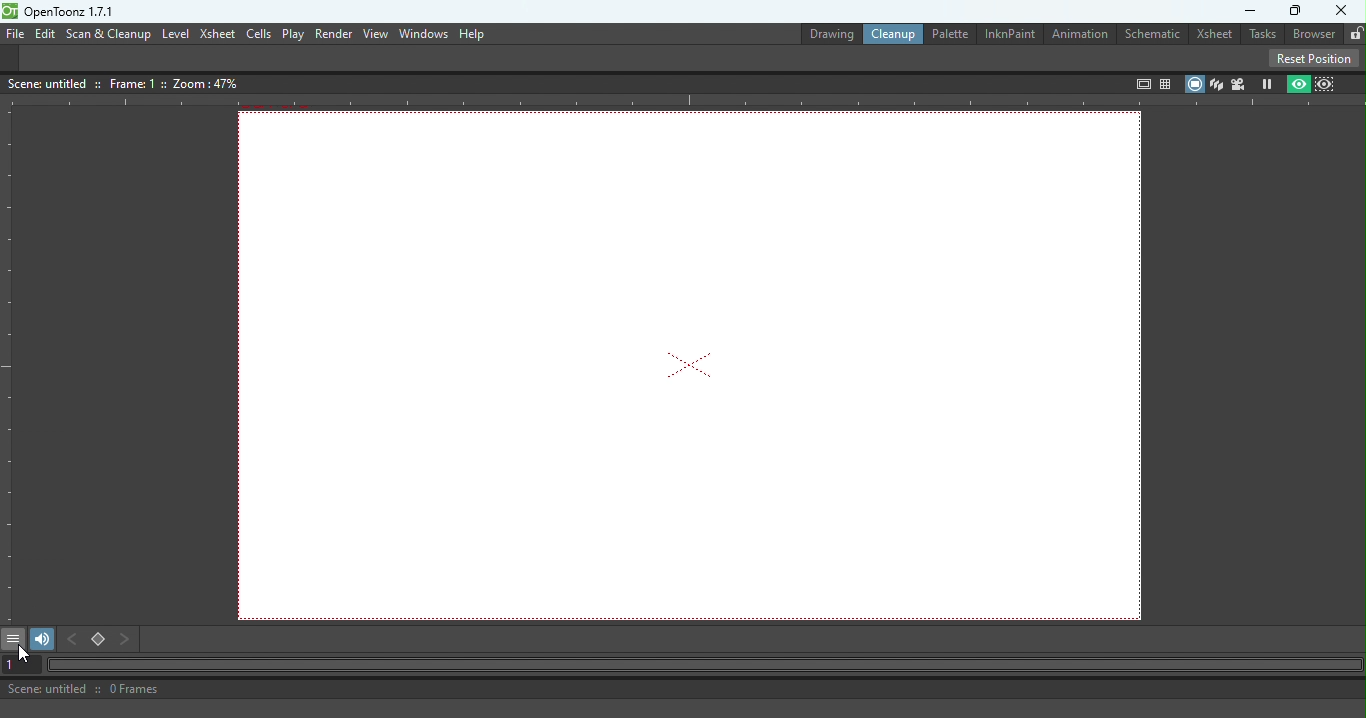 The image size is (1366, 718). What do you see at coordinates (1141, 84) in the screenshot?
I see `Safe area` at bounding box center [1141, 84].